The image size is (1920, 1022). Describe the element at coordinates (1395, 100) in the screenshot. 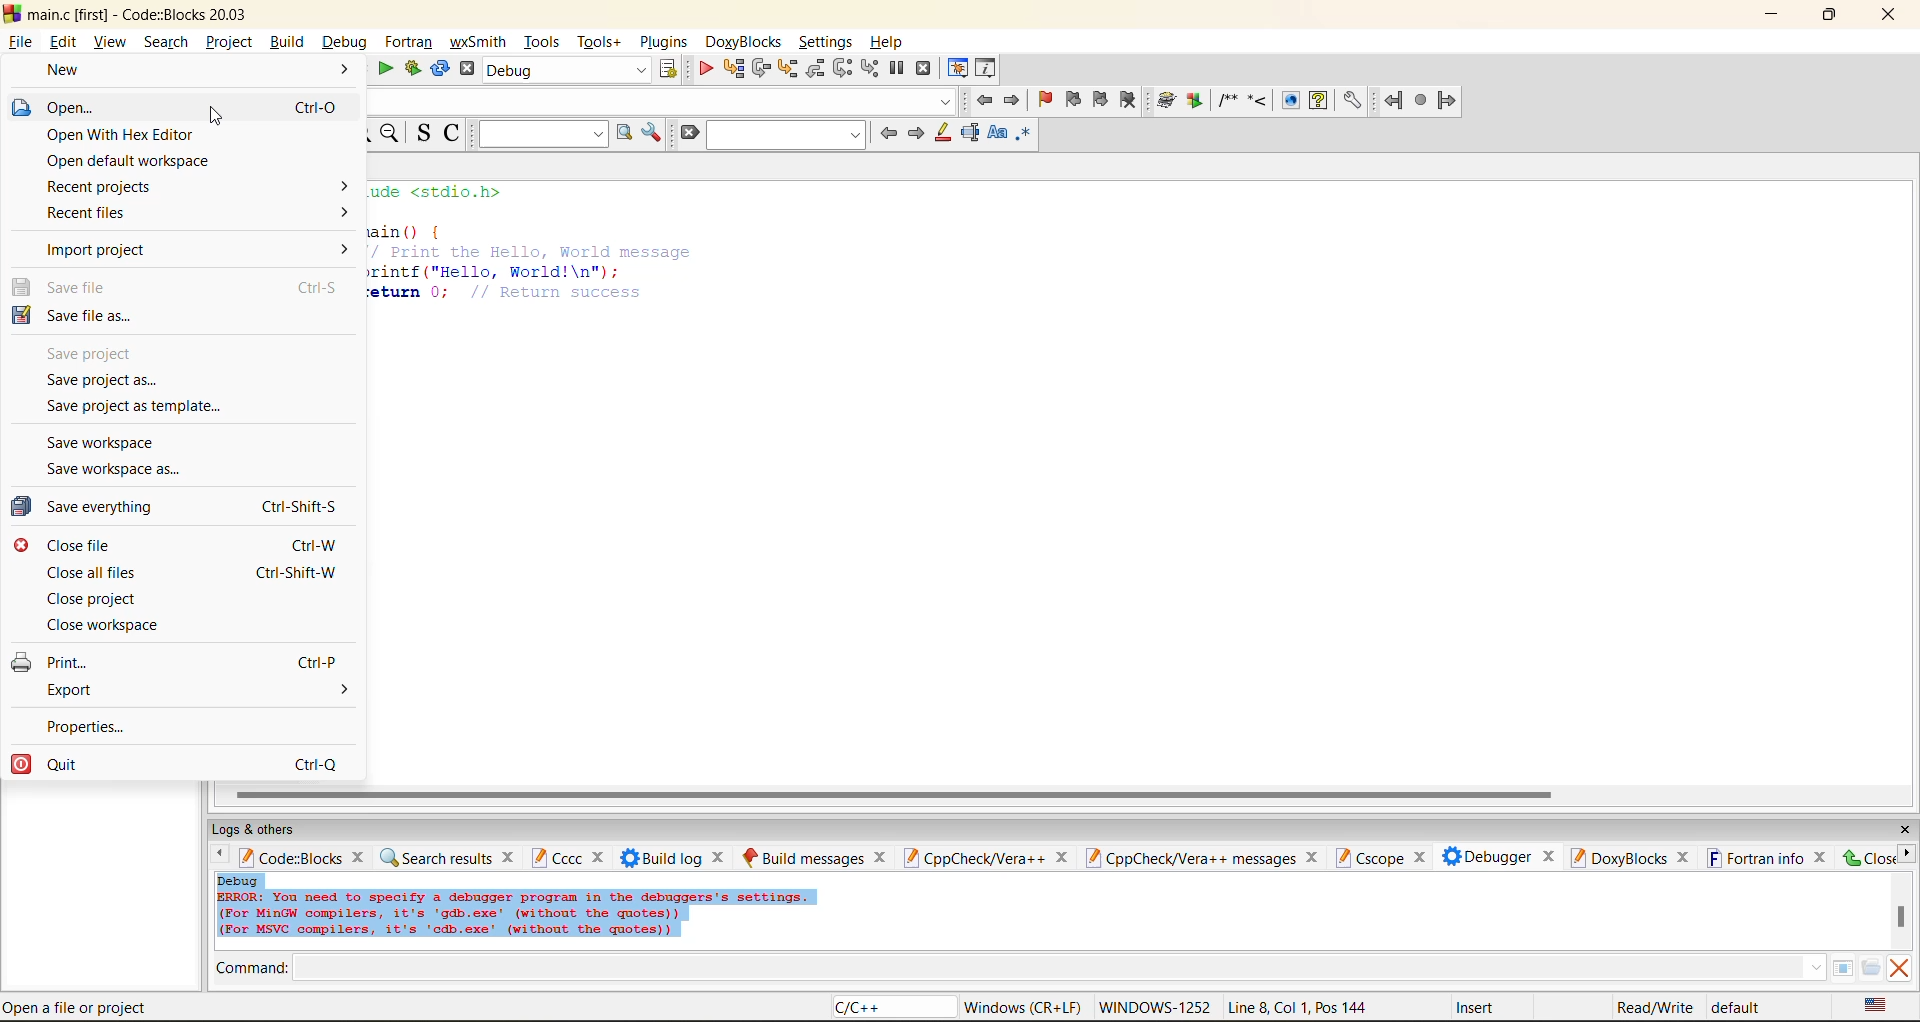

I see `back` at that location.